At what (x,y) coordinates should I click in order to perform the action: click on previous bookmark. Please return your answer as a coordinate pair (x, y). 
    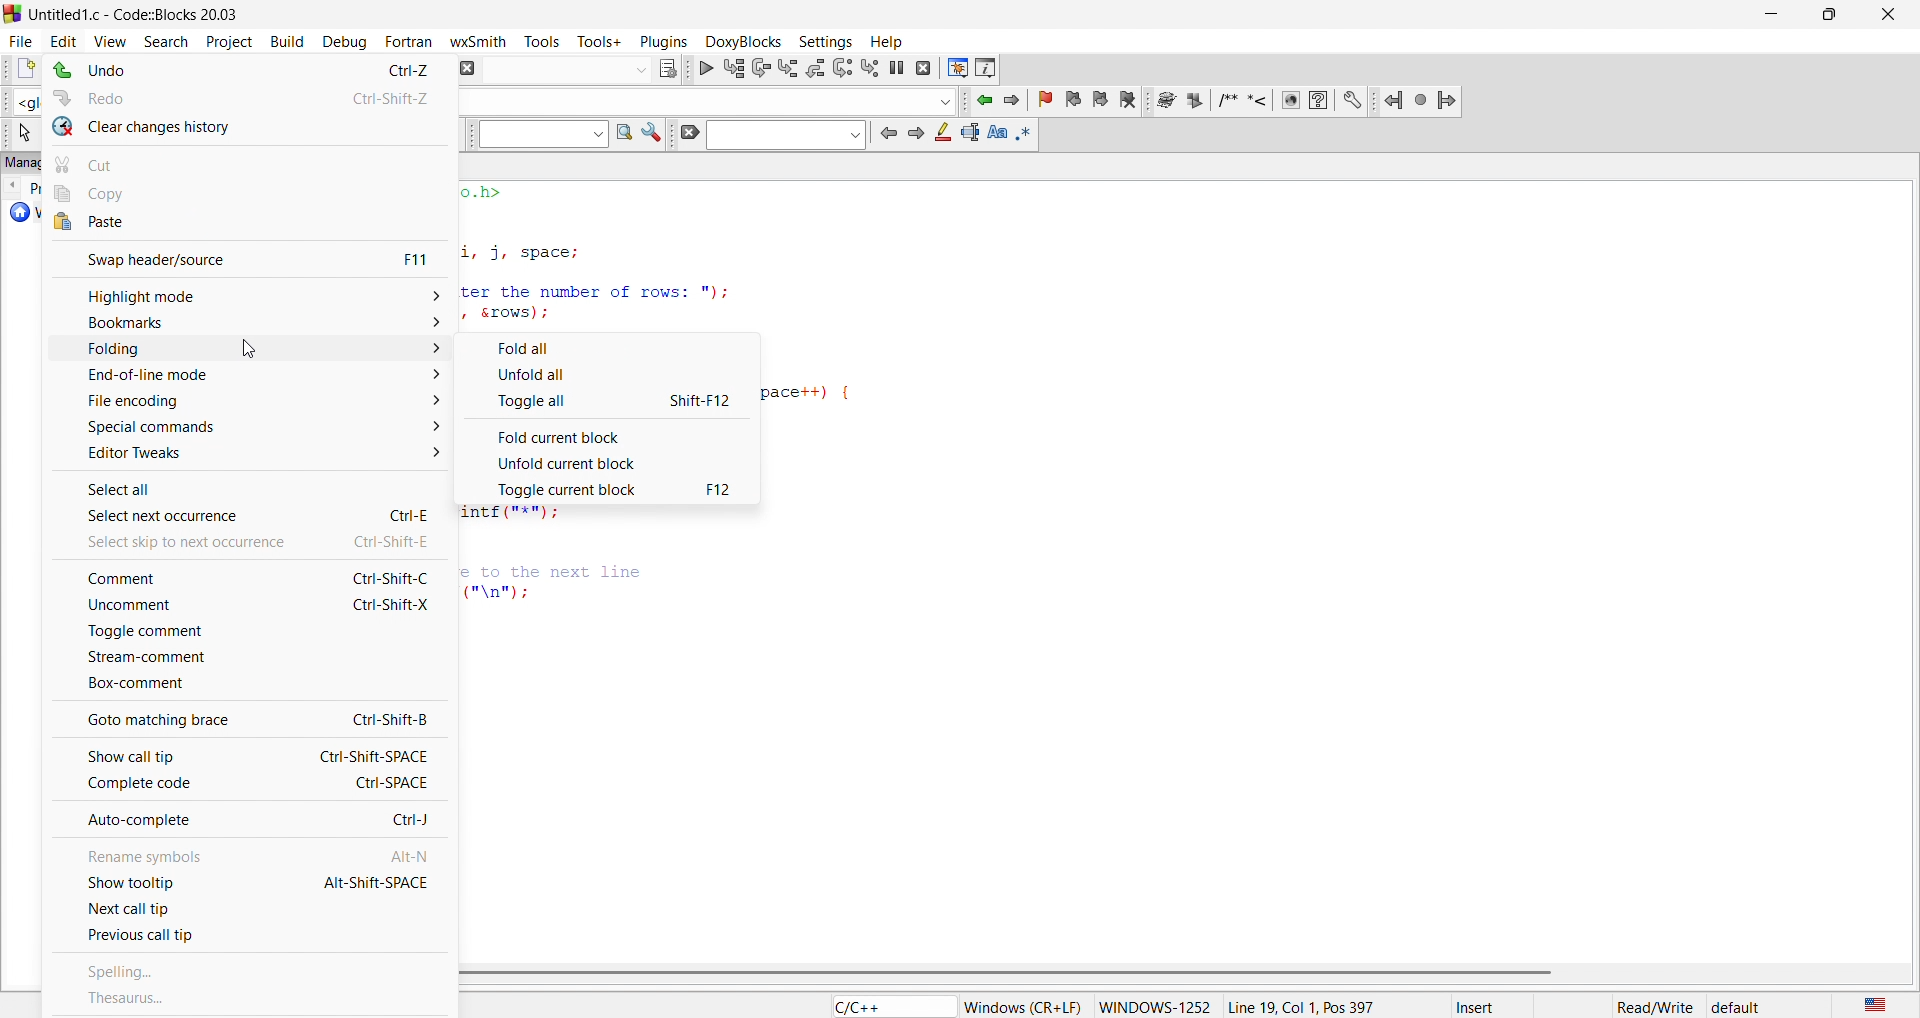
    Looking at the image, I should click on (1076, 97).